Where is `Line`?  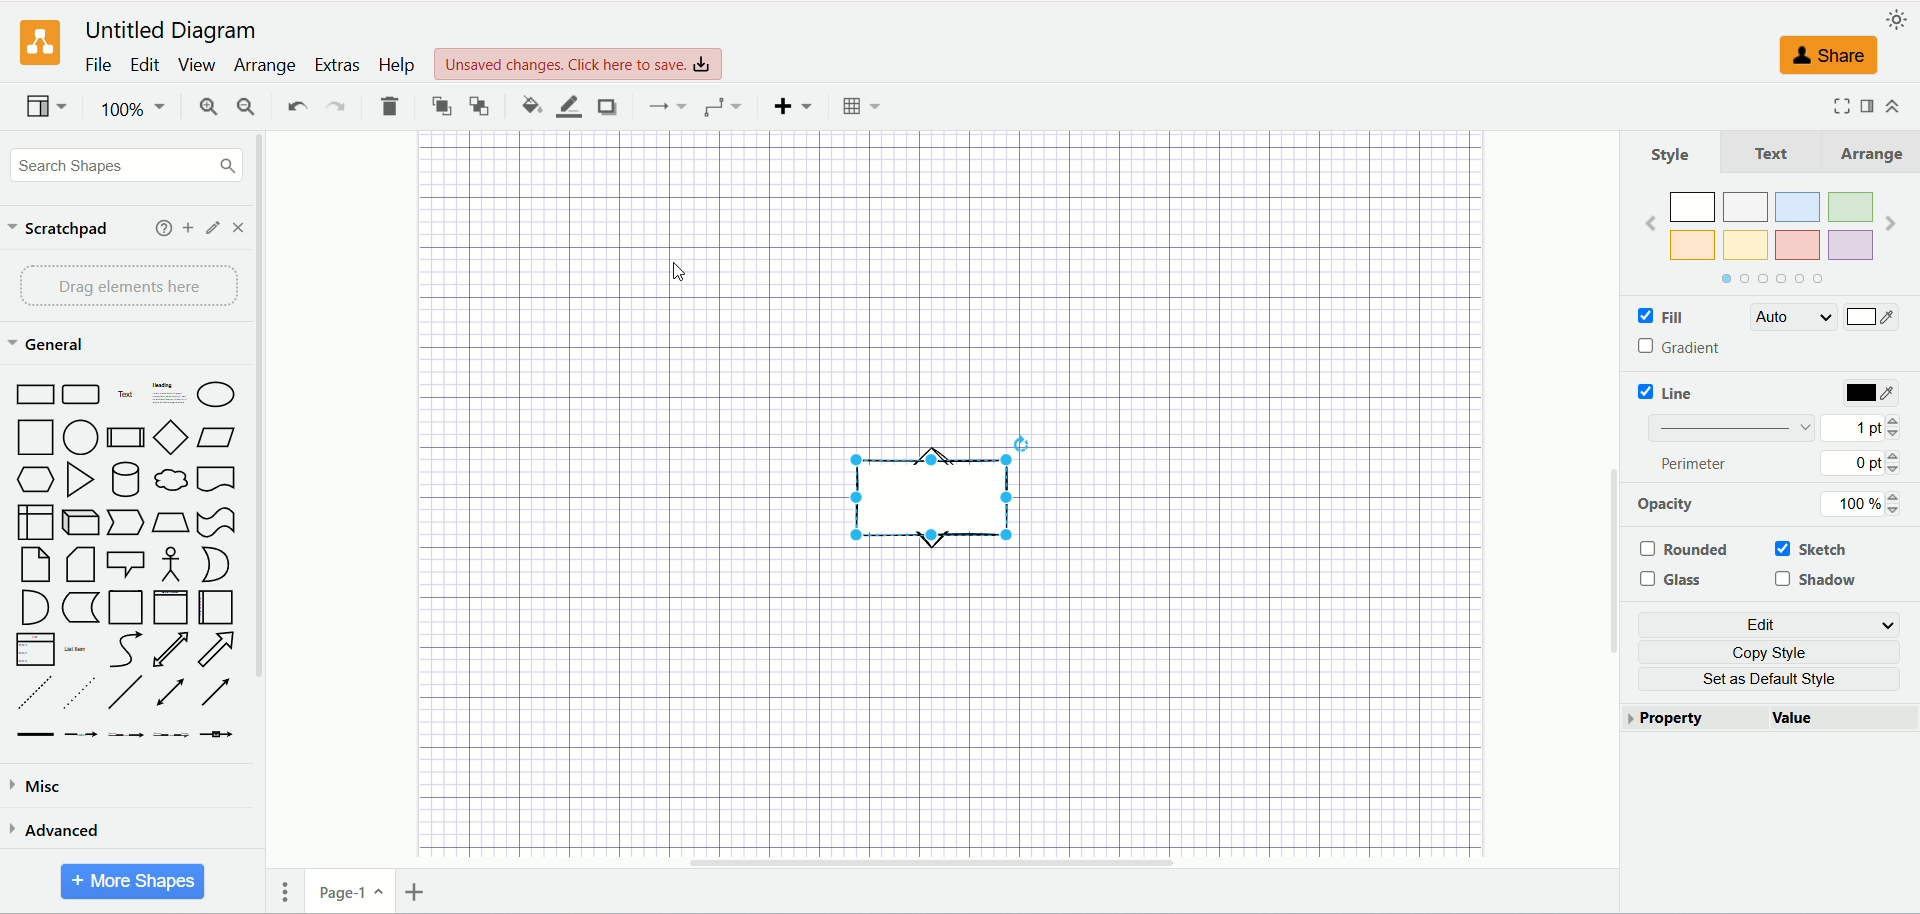
Line is located at coordinates (127, 692).